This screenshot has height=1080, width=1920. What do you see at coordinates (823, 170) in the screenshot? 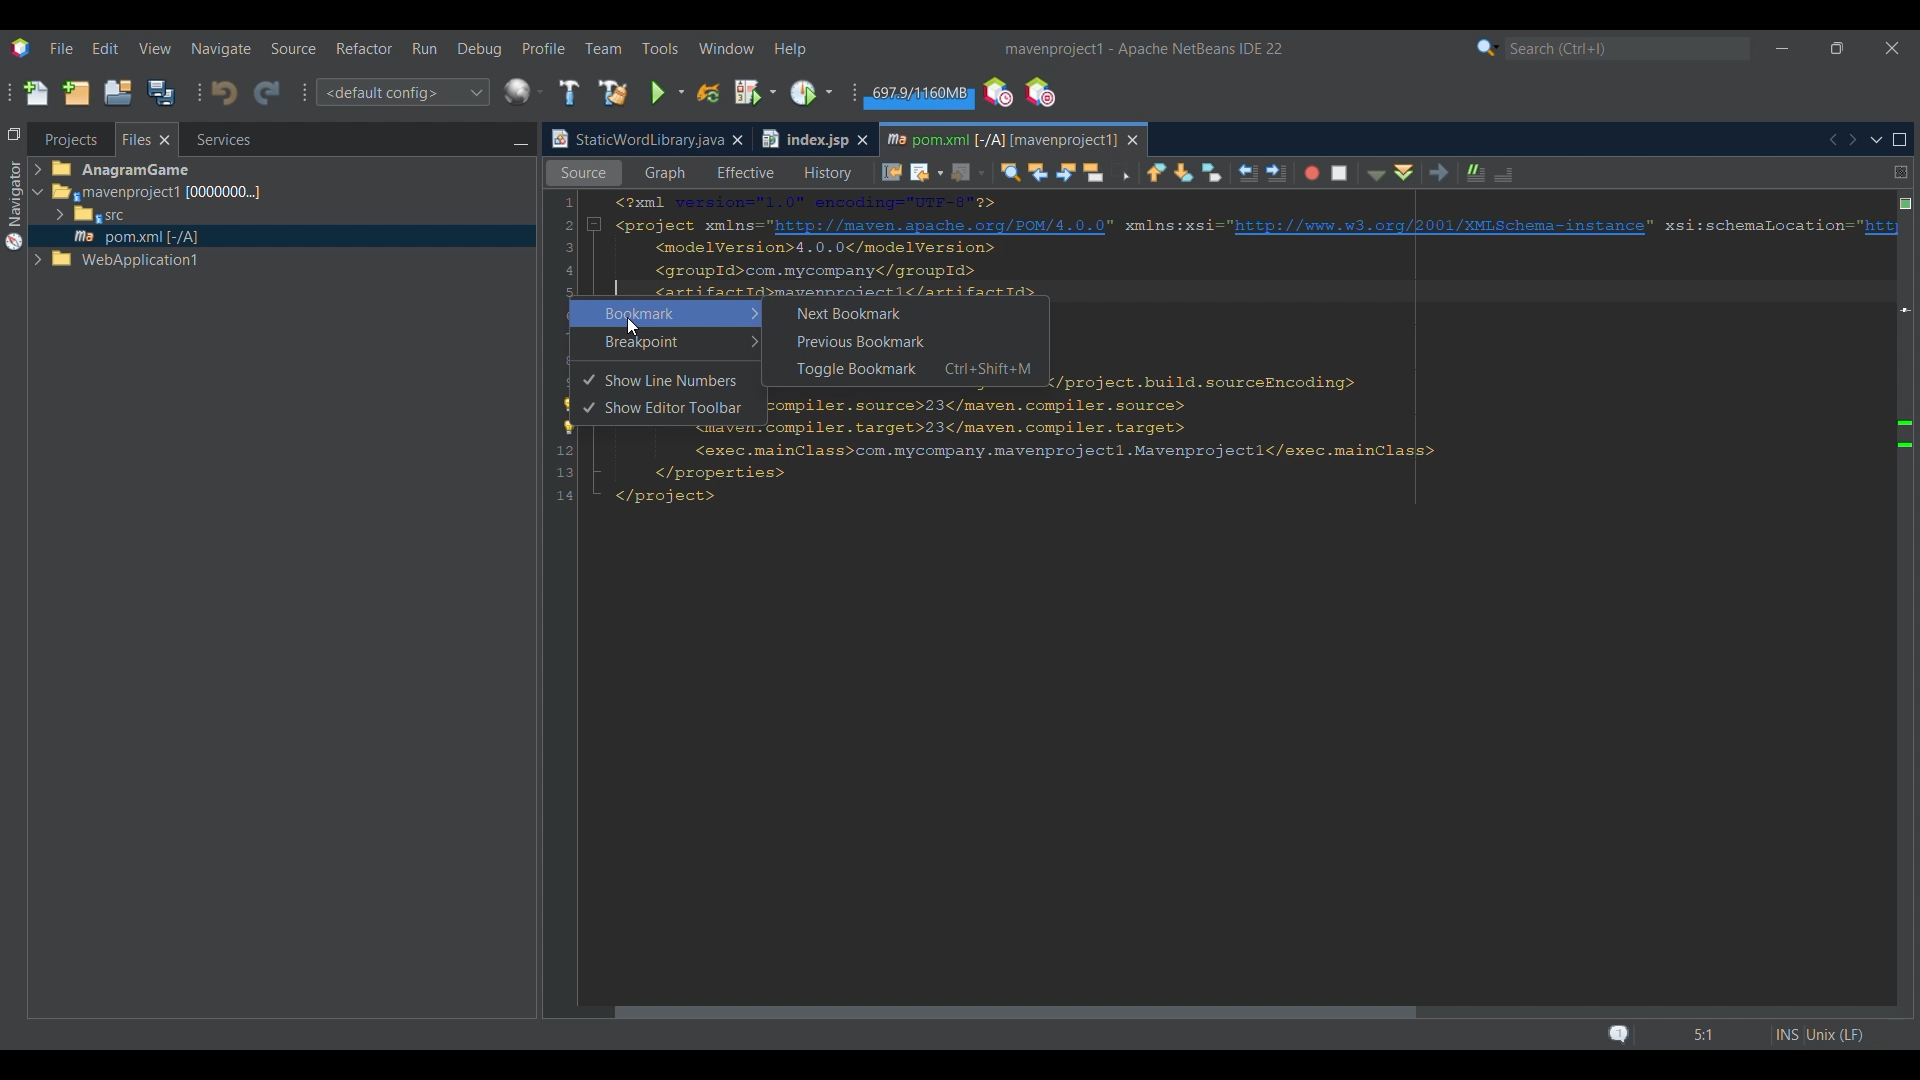
I see `History view` at bounding box center [823, 170].